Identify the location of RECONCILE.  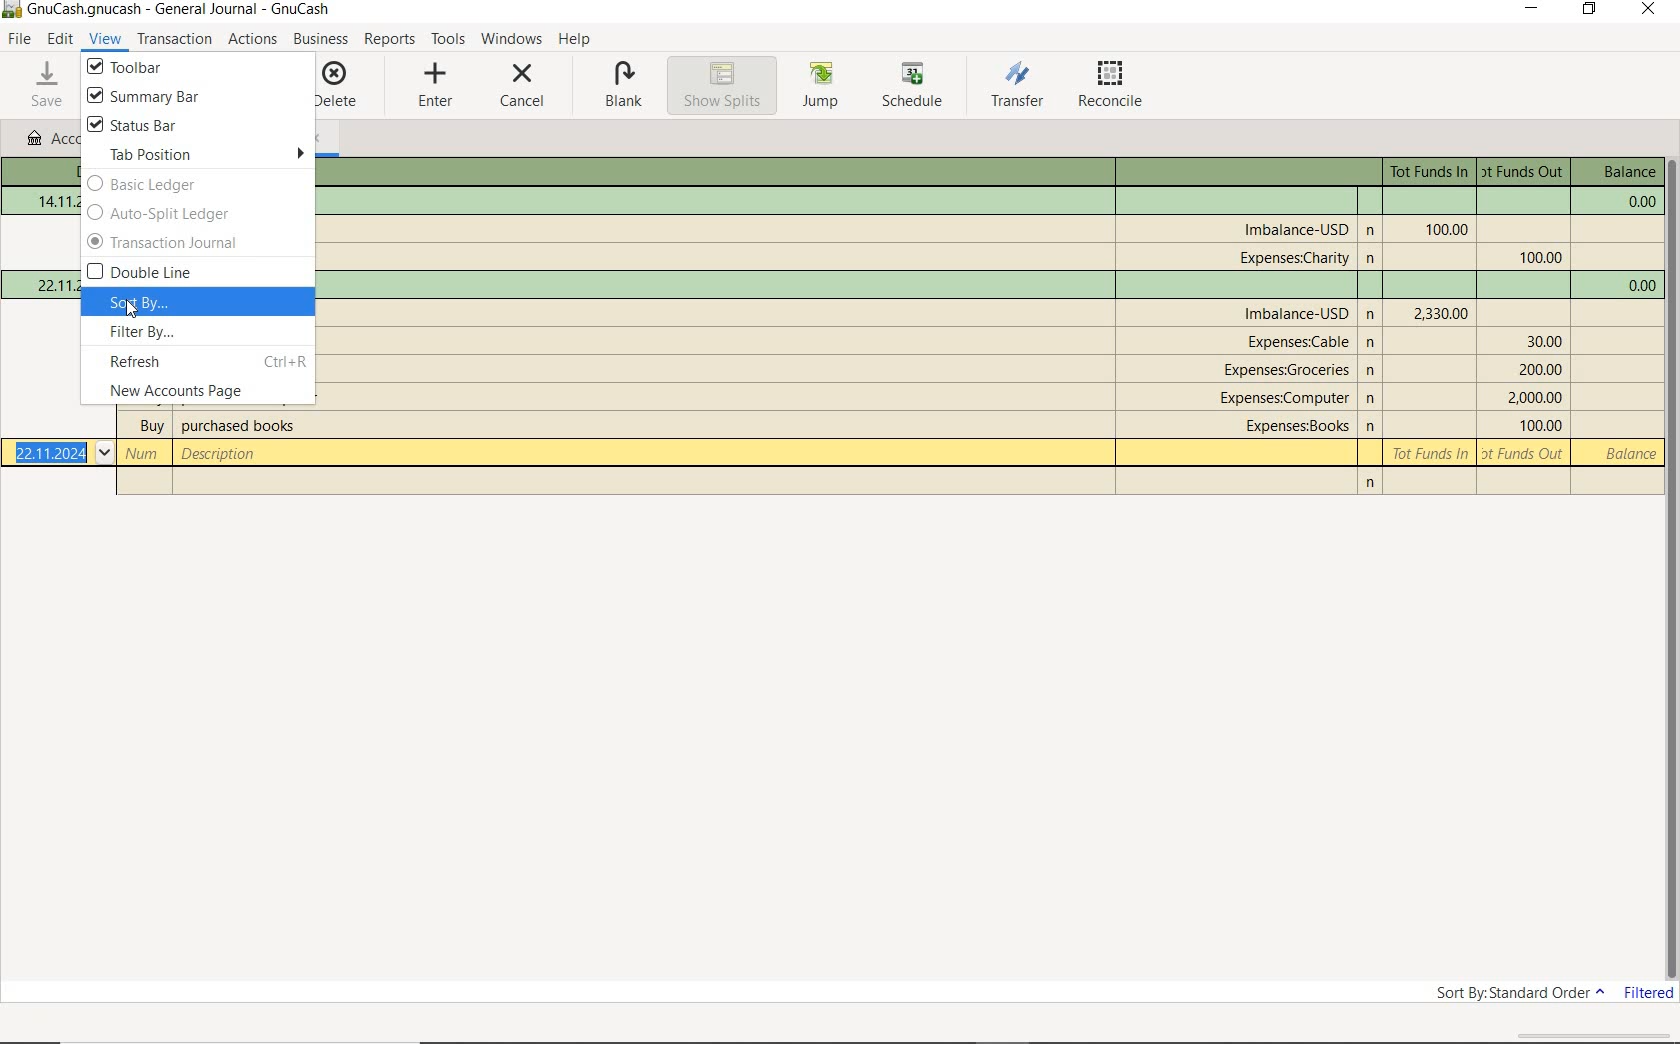
(1110, 87).